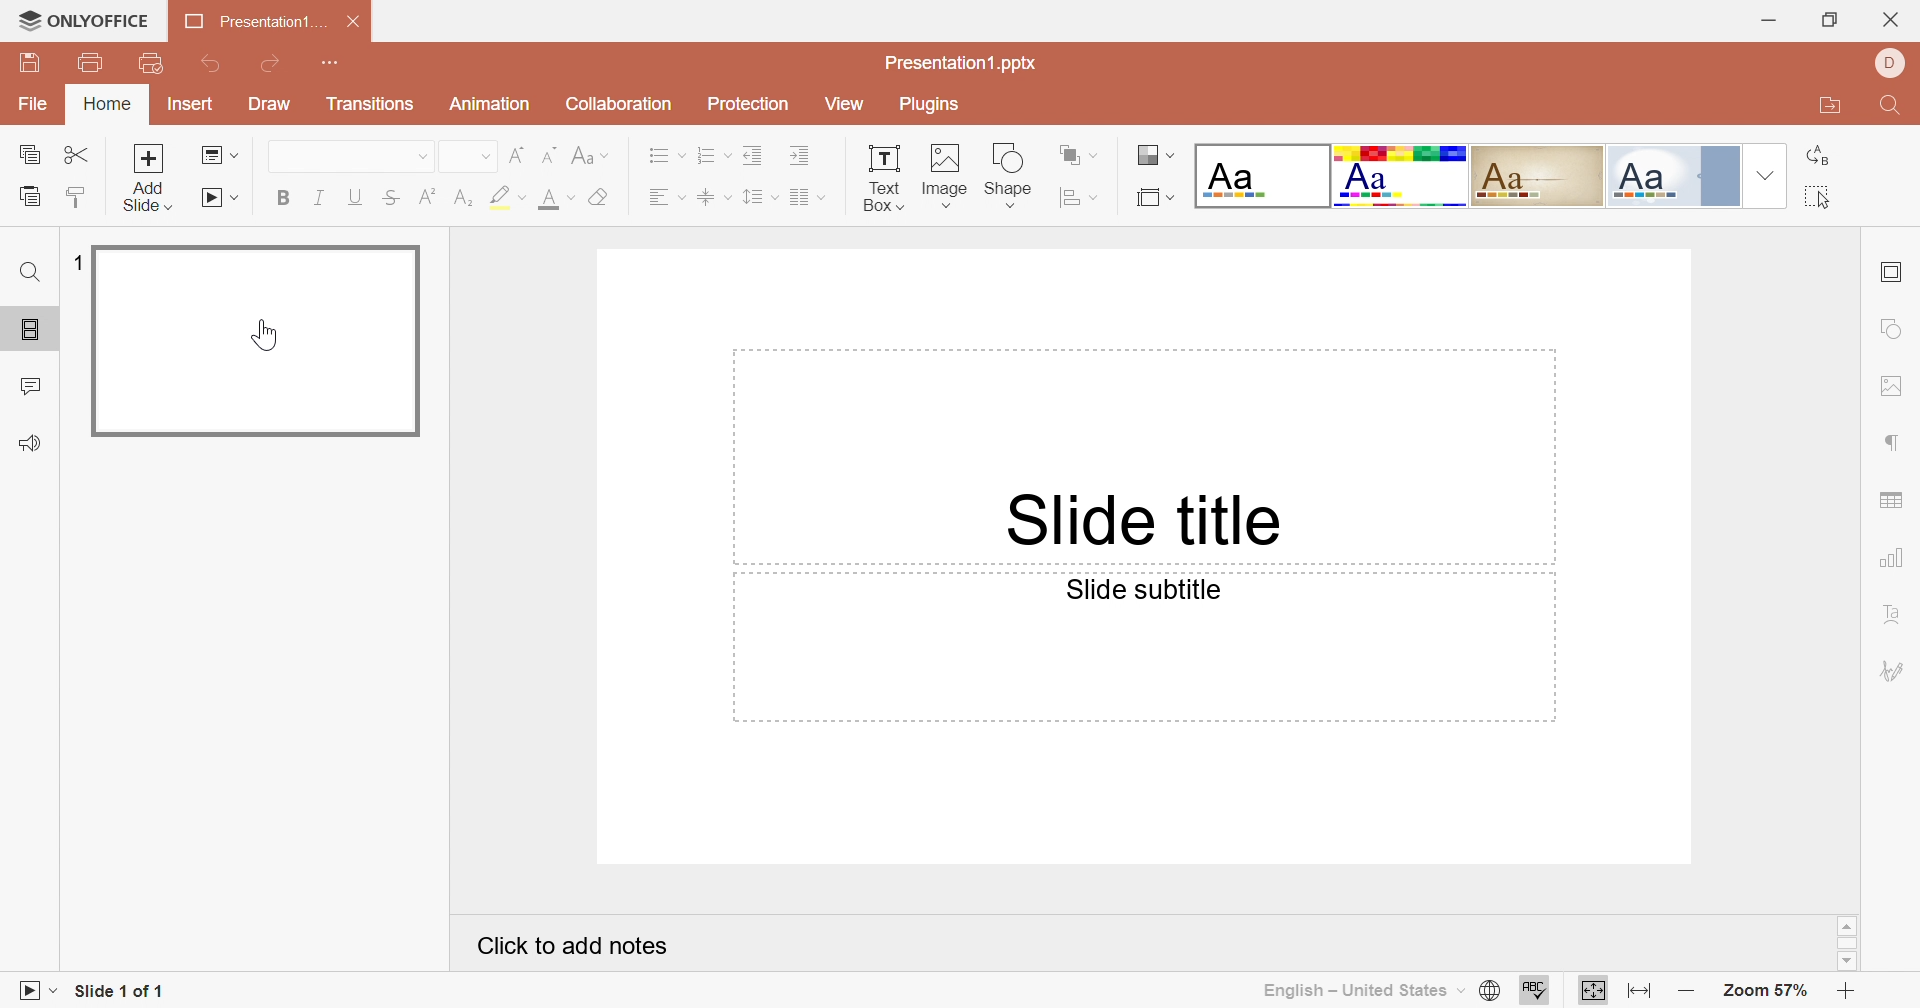  What do you see at coordinates (1010, 173) in the screenshot?
I see `shape` at bounding box center [1010, 173].